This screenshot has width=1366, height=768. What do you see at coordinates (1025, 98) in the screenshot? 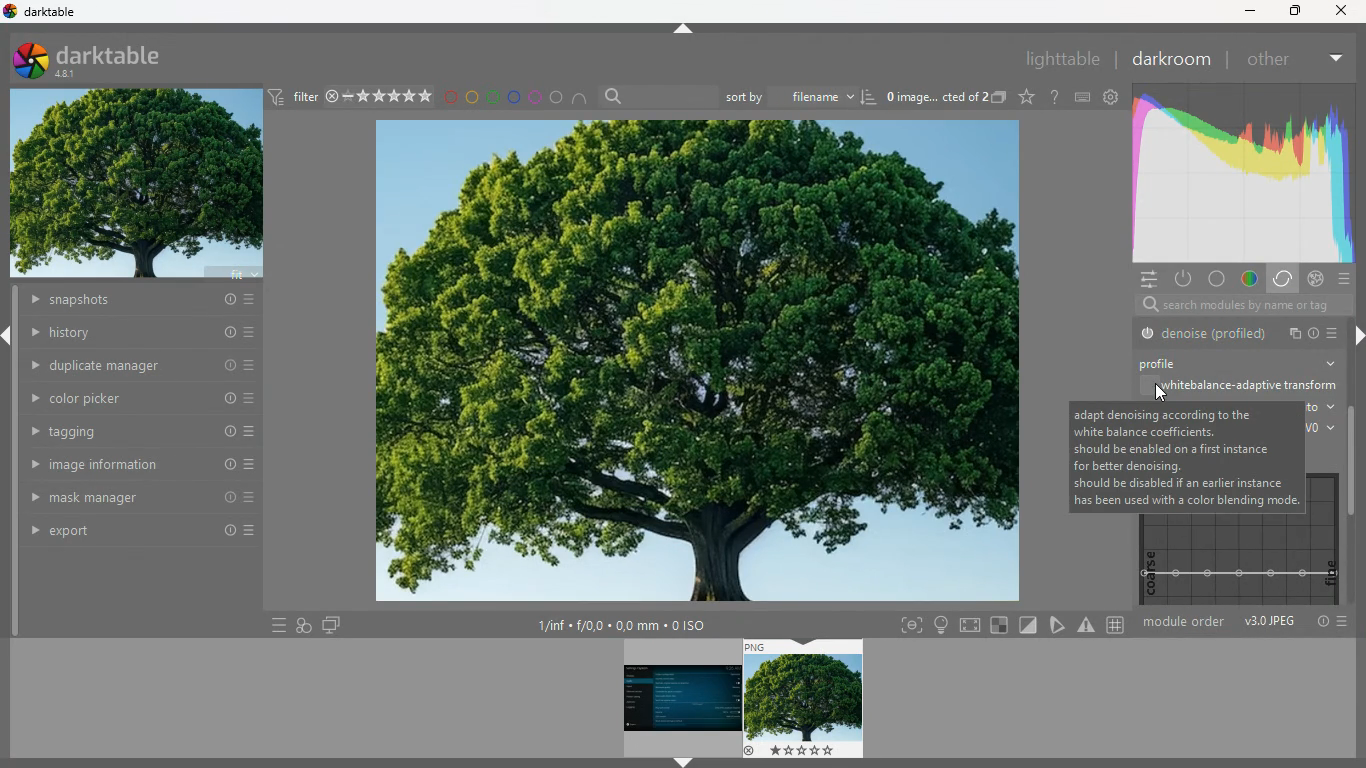
I see `favorite` at bounding box center [1025, 98].